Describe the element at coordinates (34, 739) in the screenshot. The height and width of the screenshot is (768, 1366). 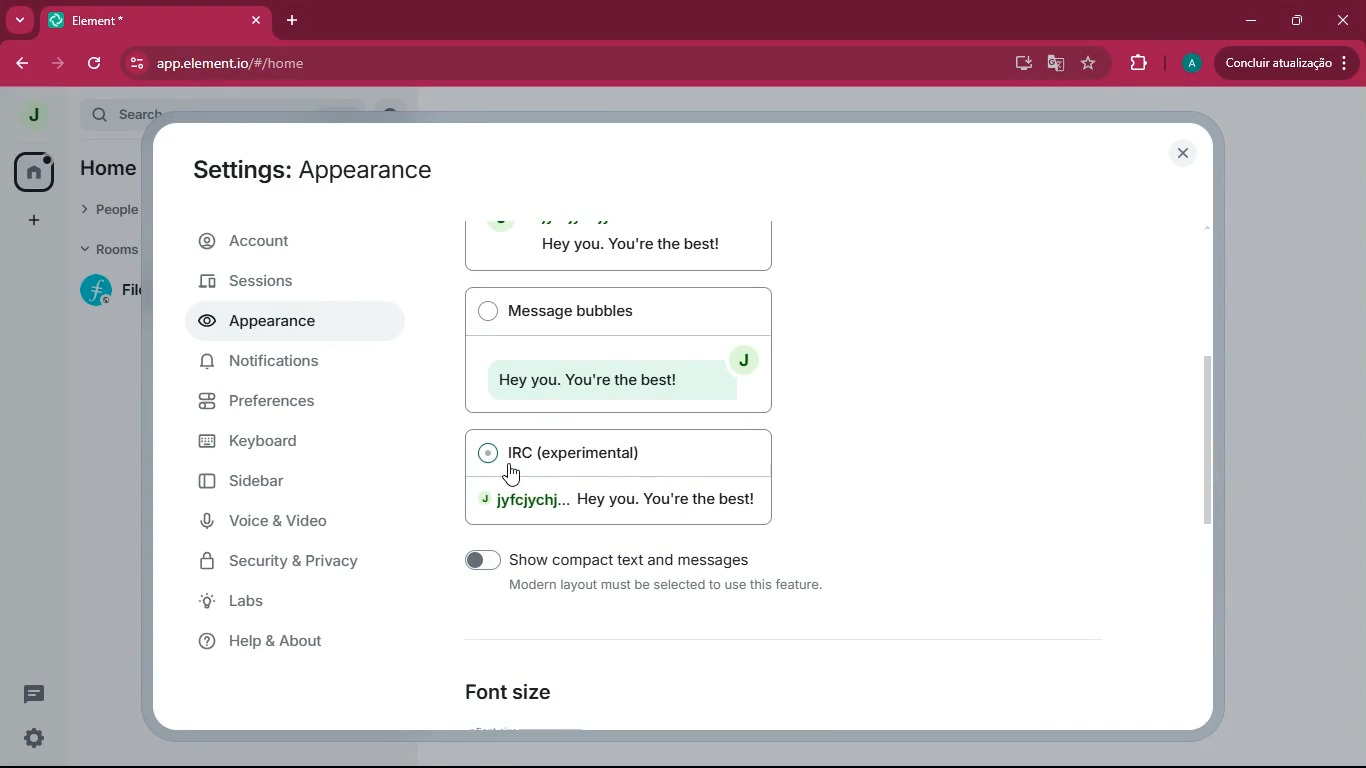
I see `settings` at that location.